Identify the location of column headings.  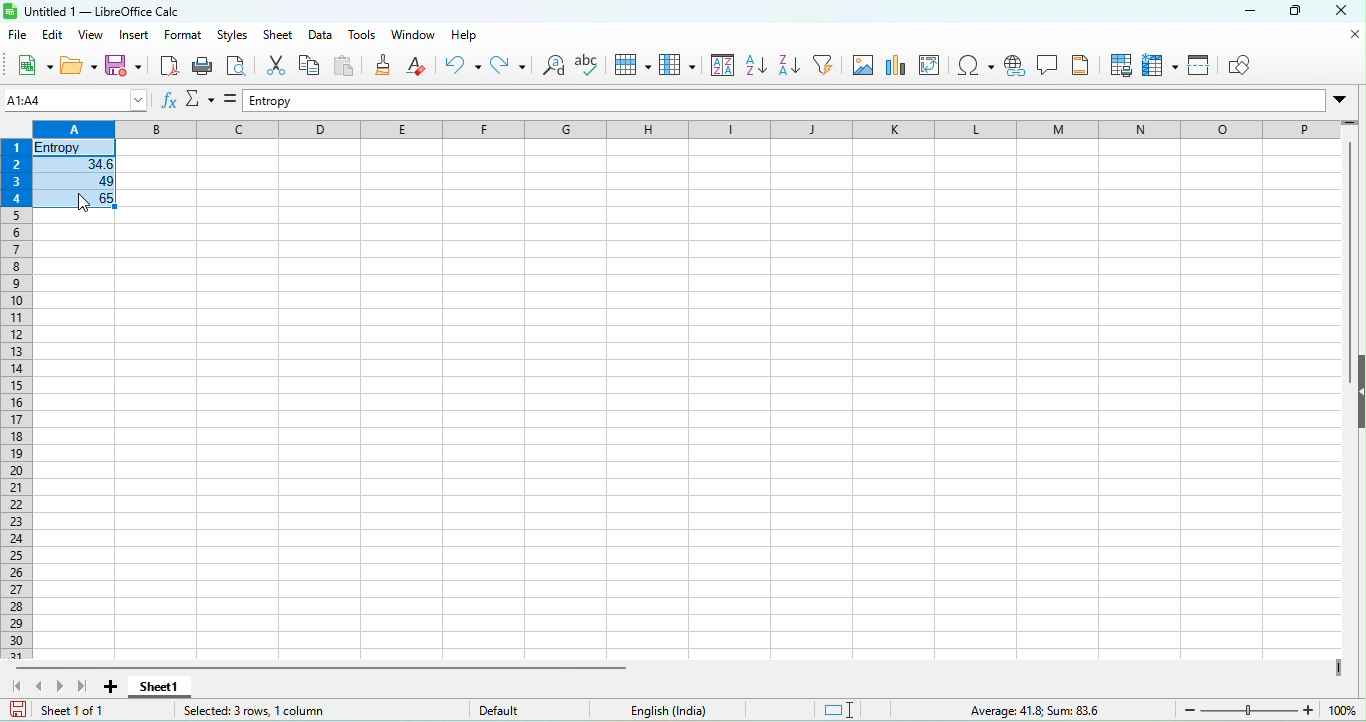
(687, 130).